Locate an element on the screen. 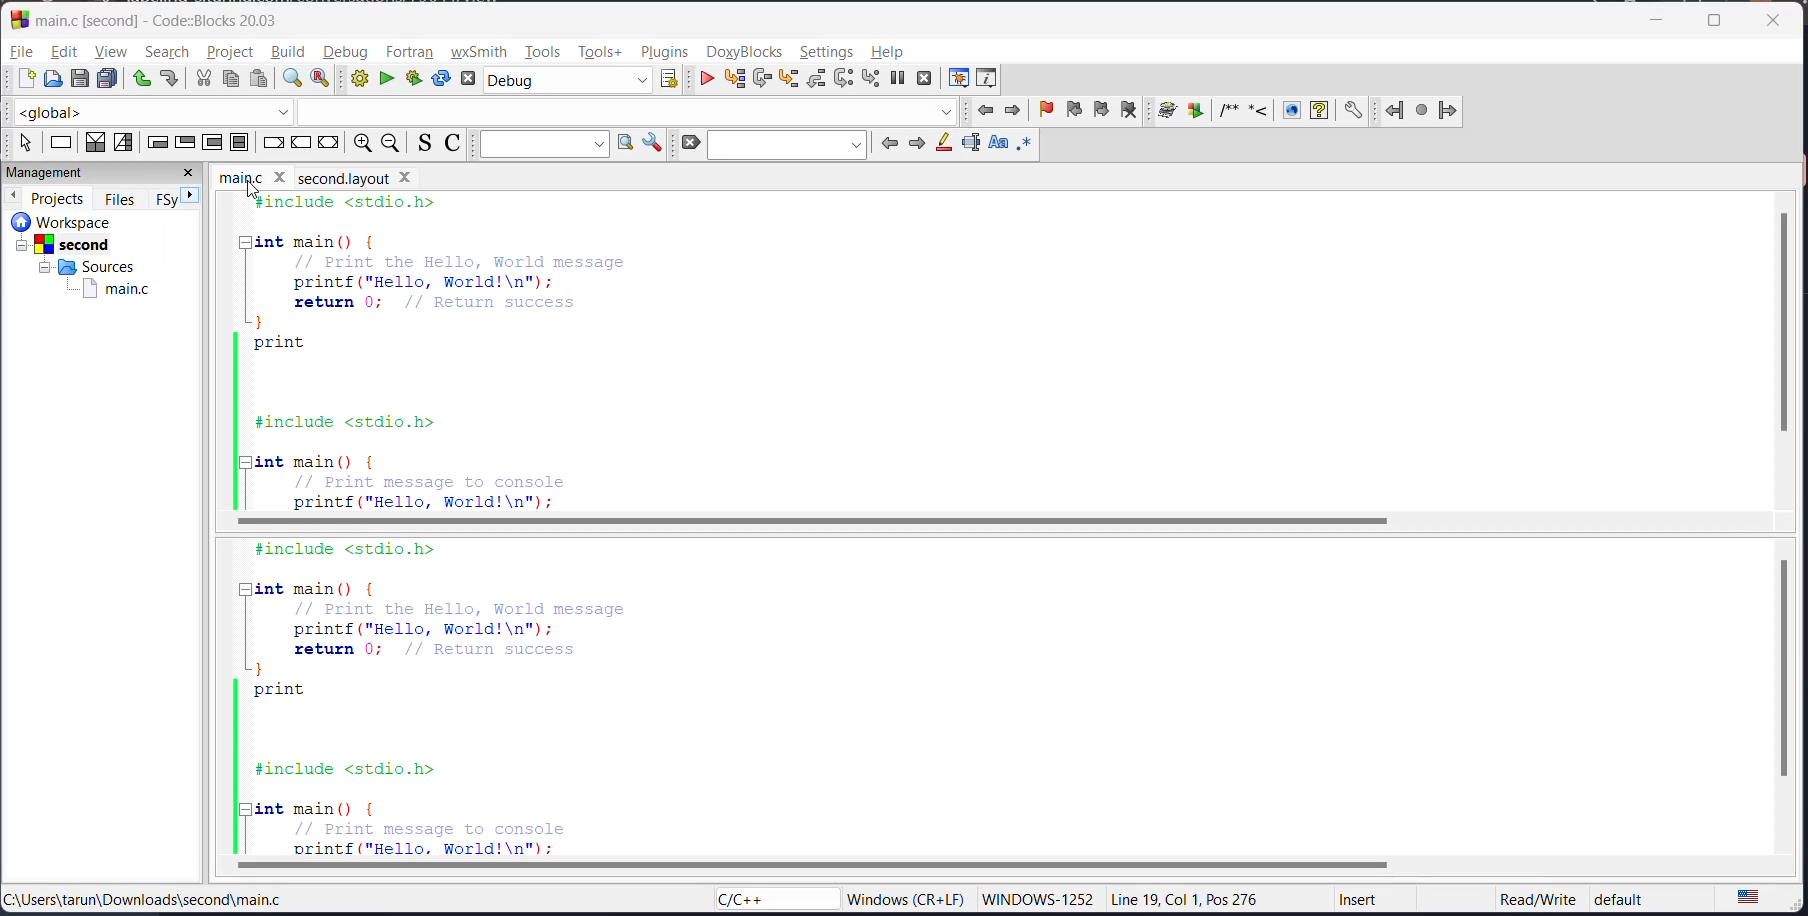 Image resolution: width=1808 pixels, height=916 pixels. counting loop is located at coordinates (211, 143).